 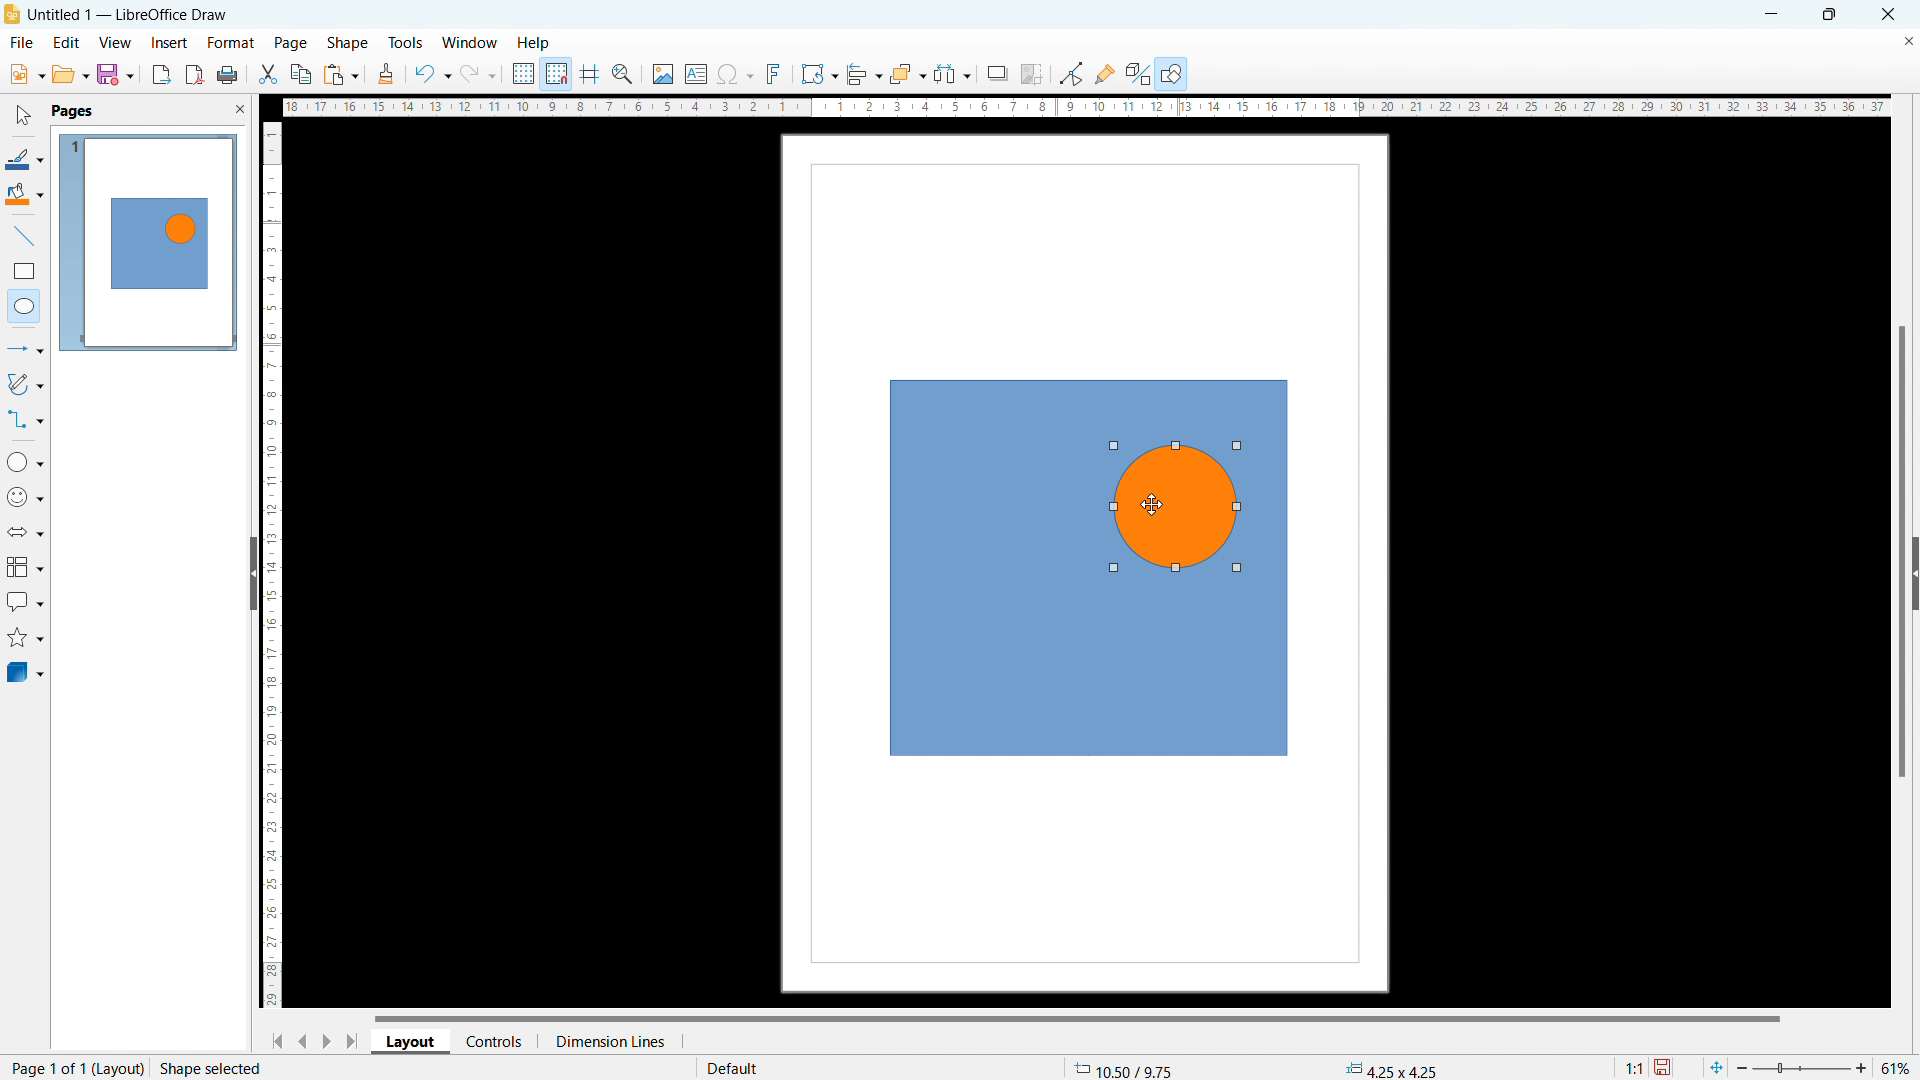 What do you see at coordinates (120, 1068) in the screenshot?
I see `layout` at bounding box center [120, 1068].